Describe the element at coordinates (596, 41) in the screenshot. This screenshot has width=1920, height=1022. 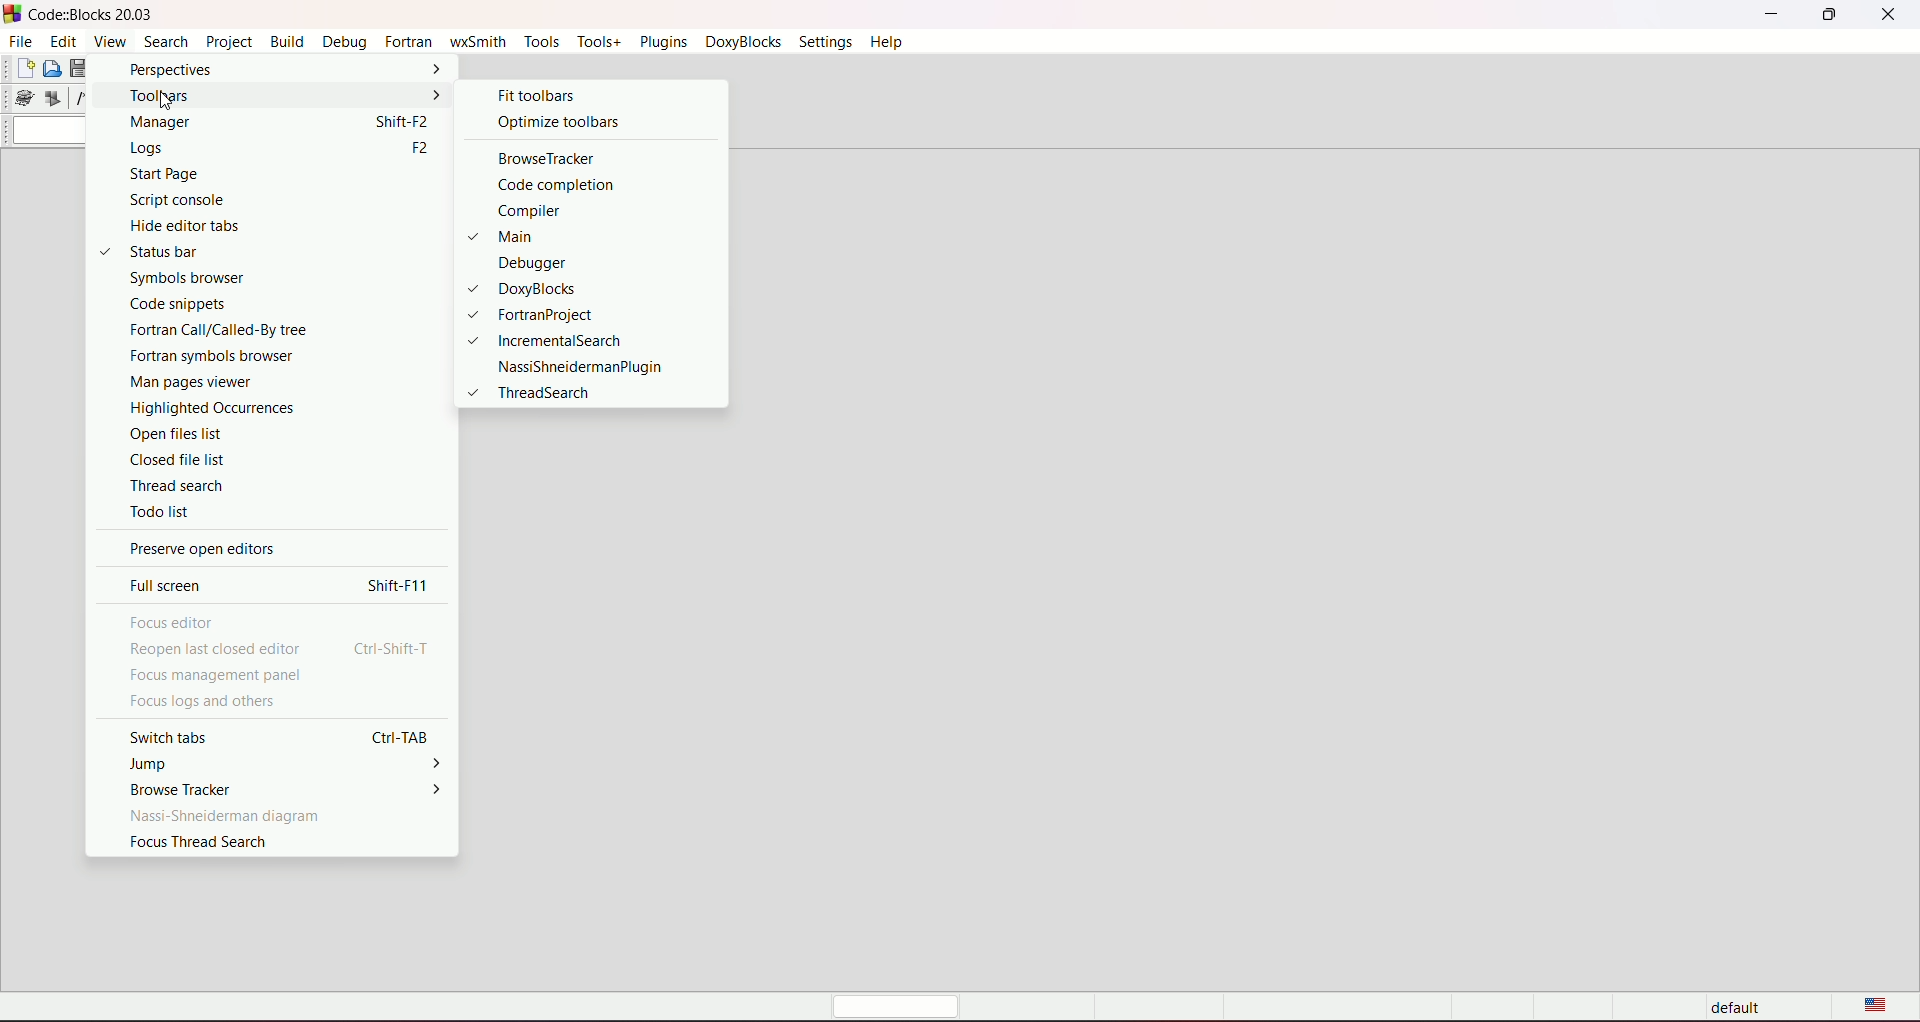
I see `tools+` at that location.